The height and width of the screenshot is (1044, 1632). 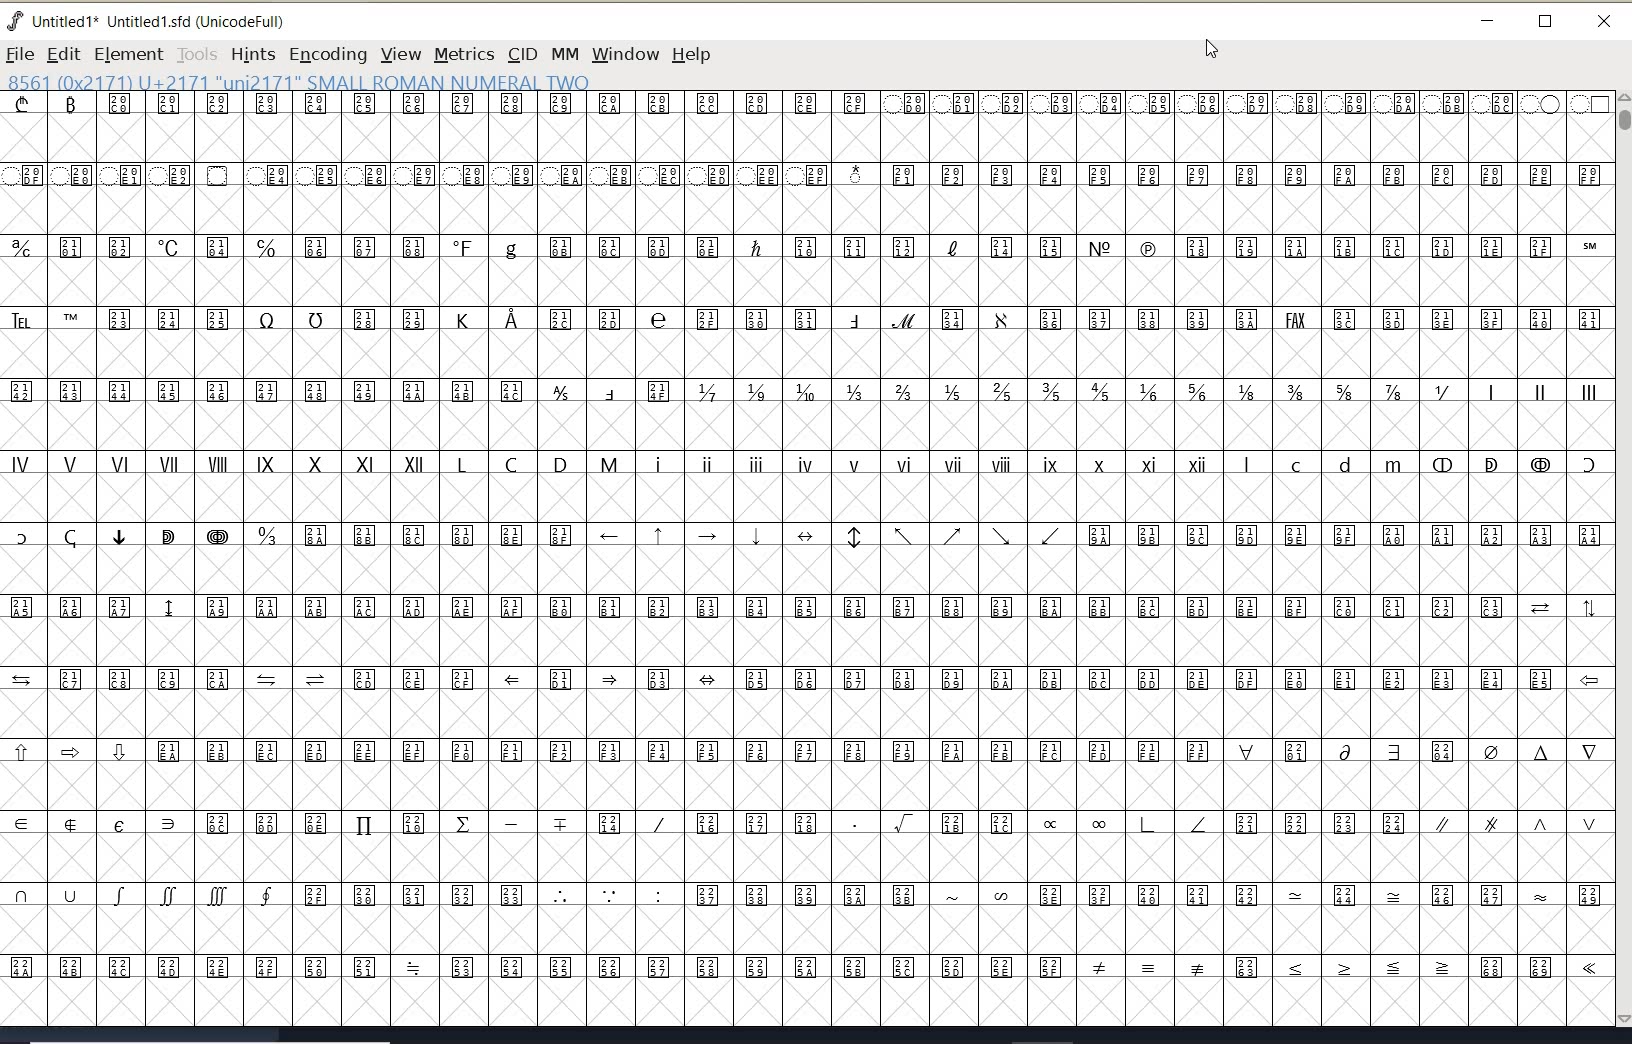 I want to click on HINTS, so click(x=252, y=55).